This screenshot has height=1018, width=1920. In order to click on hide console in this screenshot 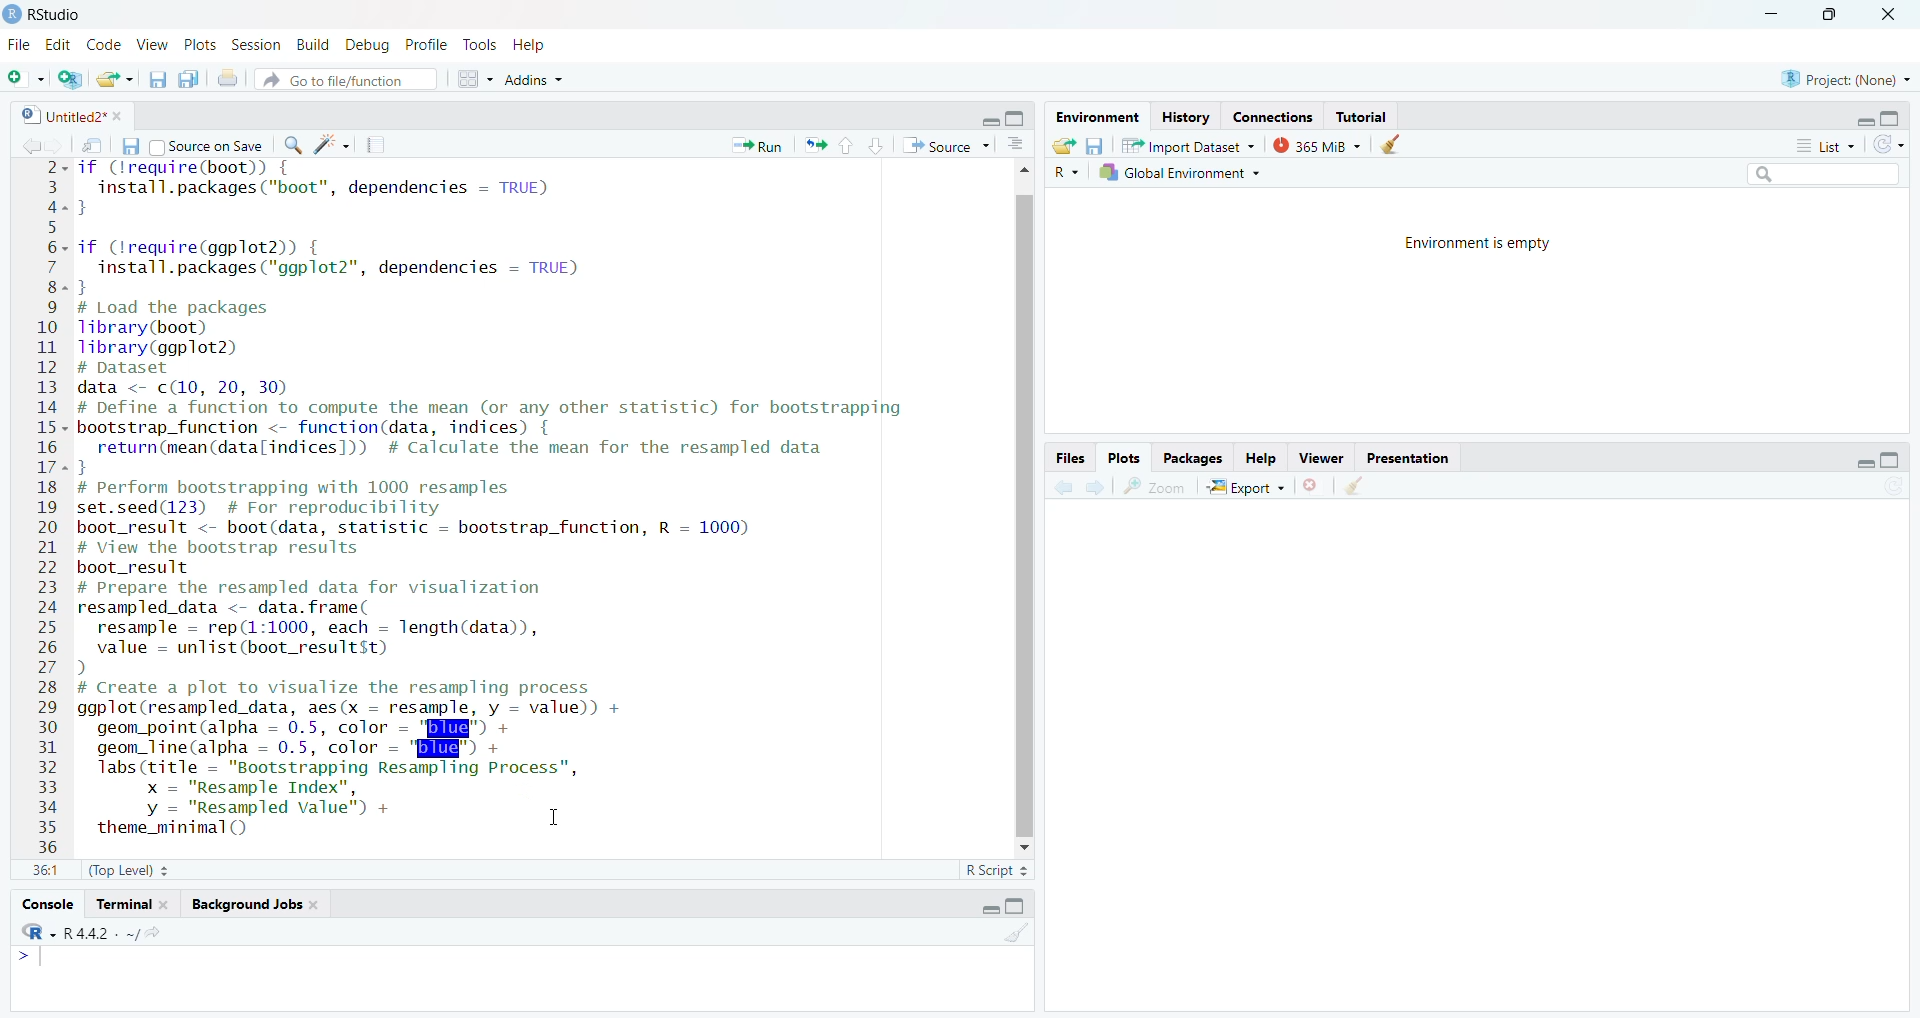, I will do `click(1892, 458)`.